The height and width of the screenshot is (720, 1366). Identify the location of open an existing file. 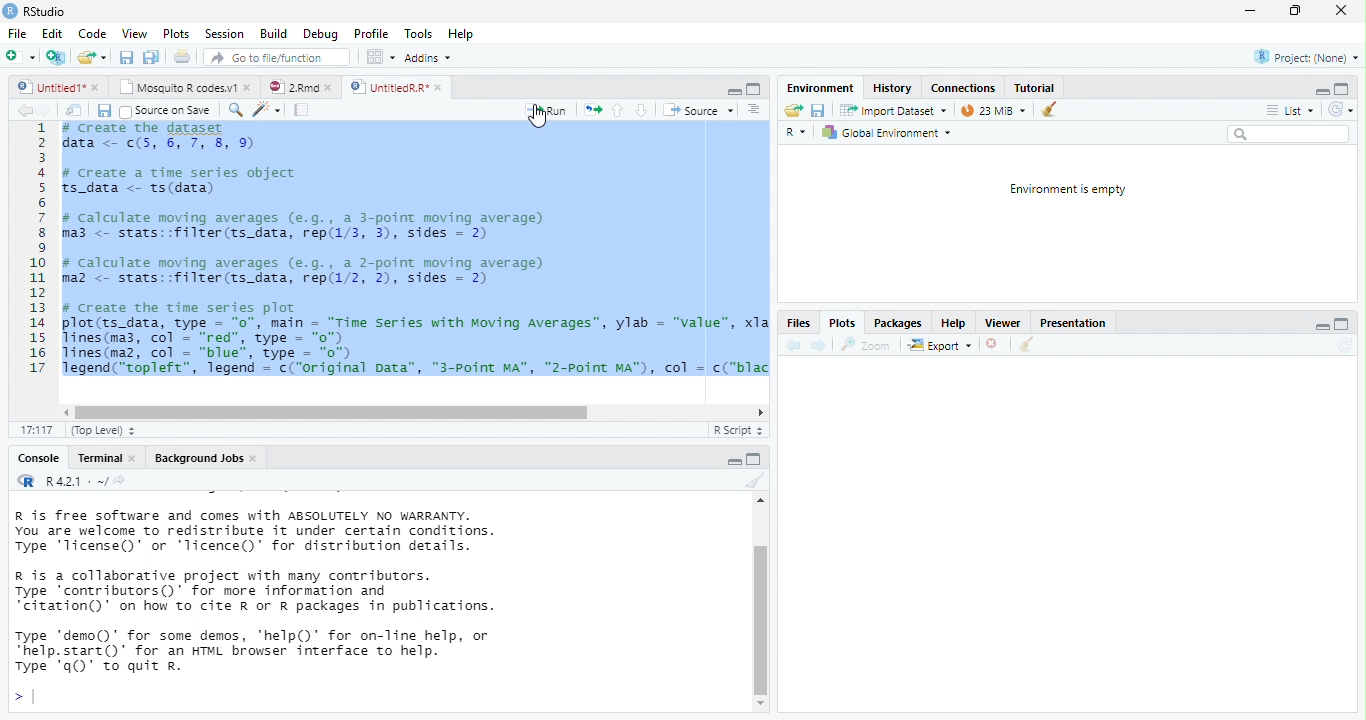
(92, 58).